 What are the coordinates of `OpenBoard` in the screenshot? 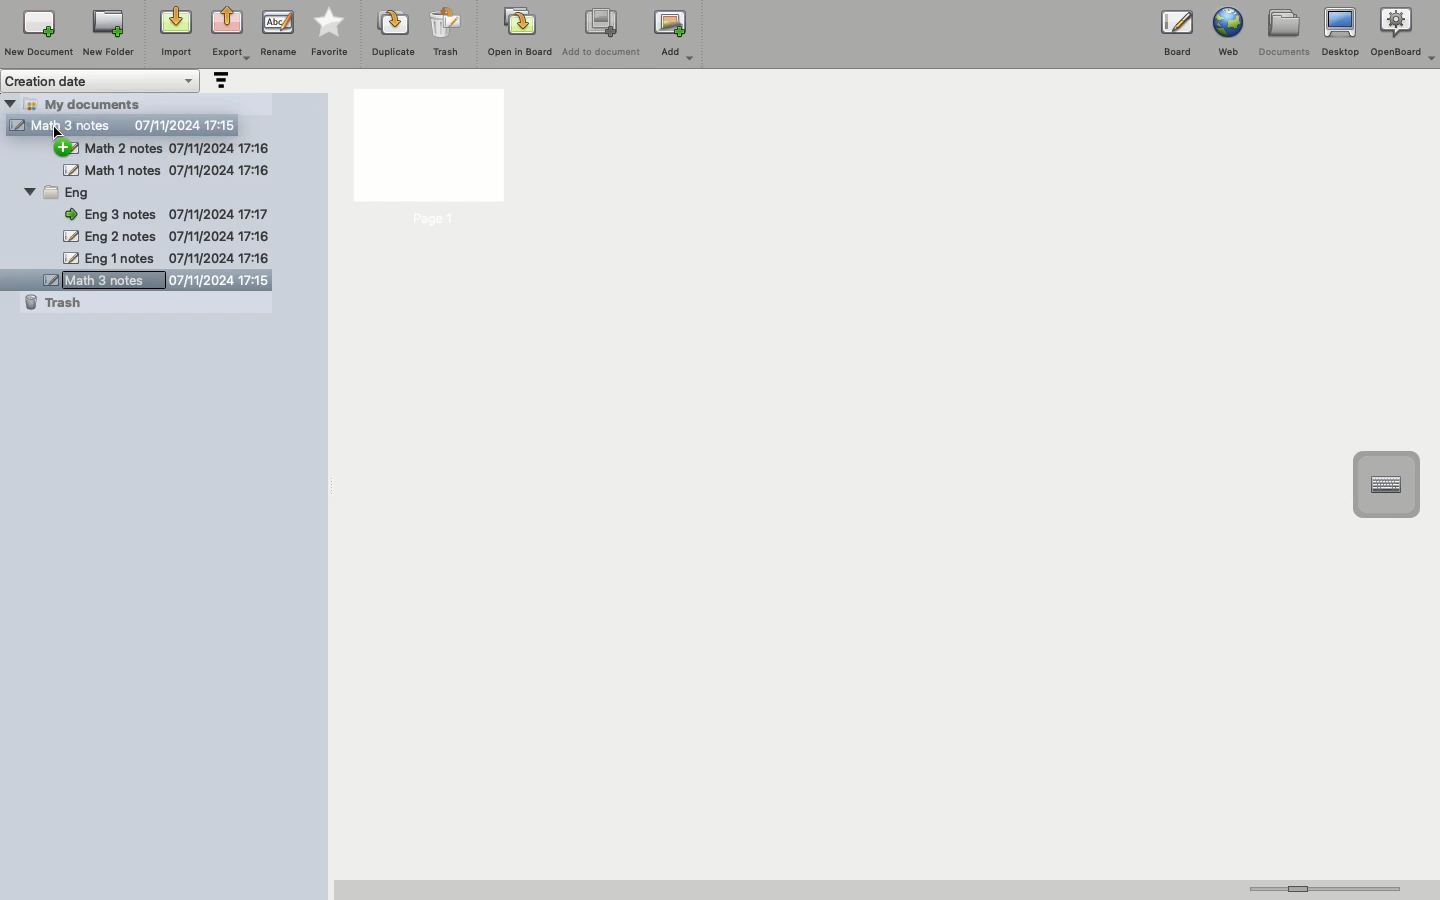 It's located at (1405, 32).